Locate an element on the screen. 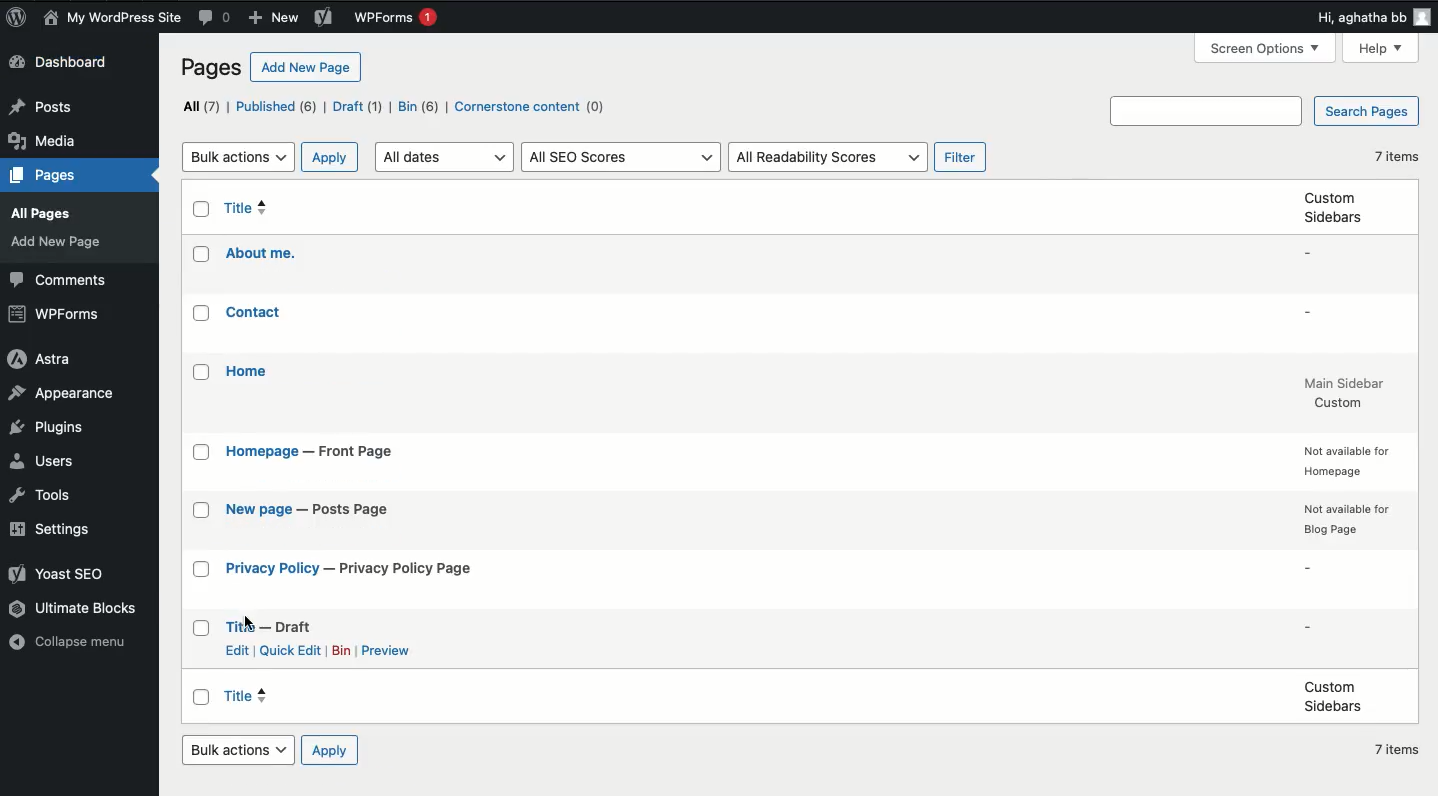  Edit is located at coordinates (237, 649).